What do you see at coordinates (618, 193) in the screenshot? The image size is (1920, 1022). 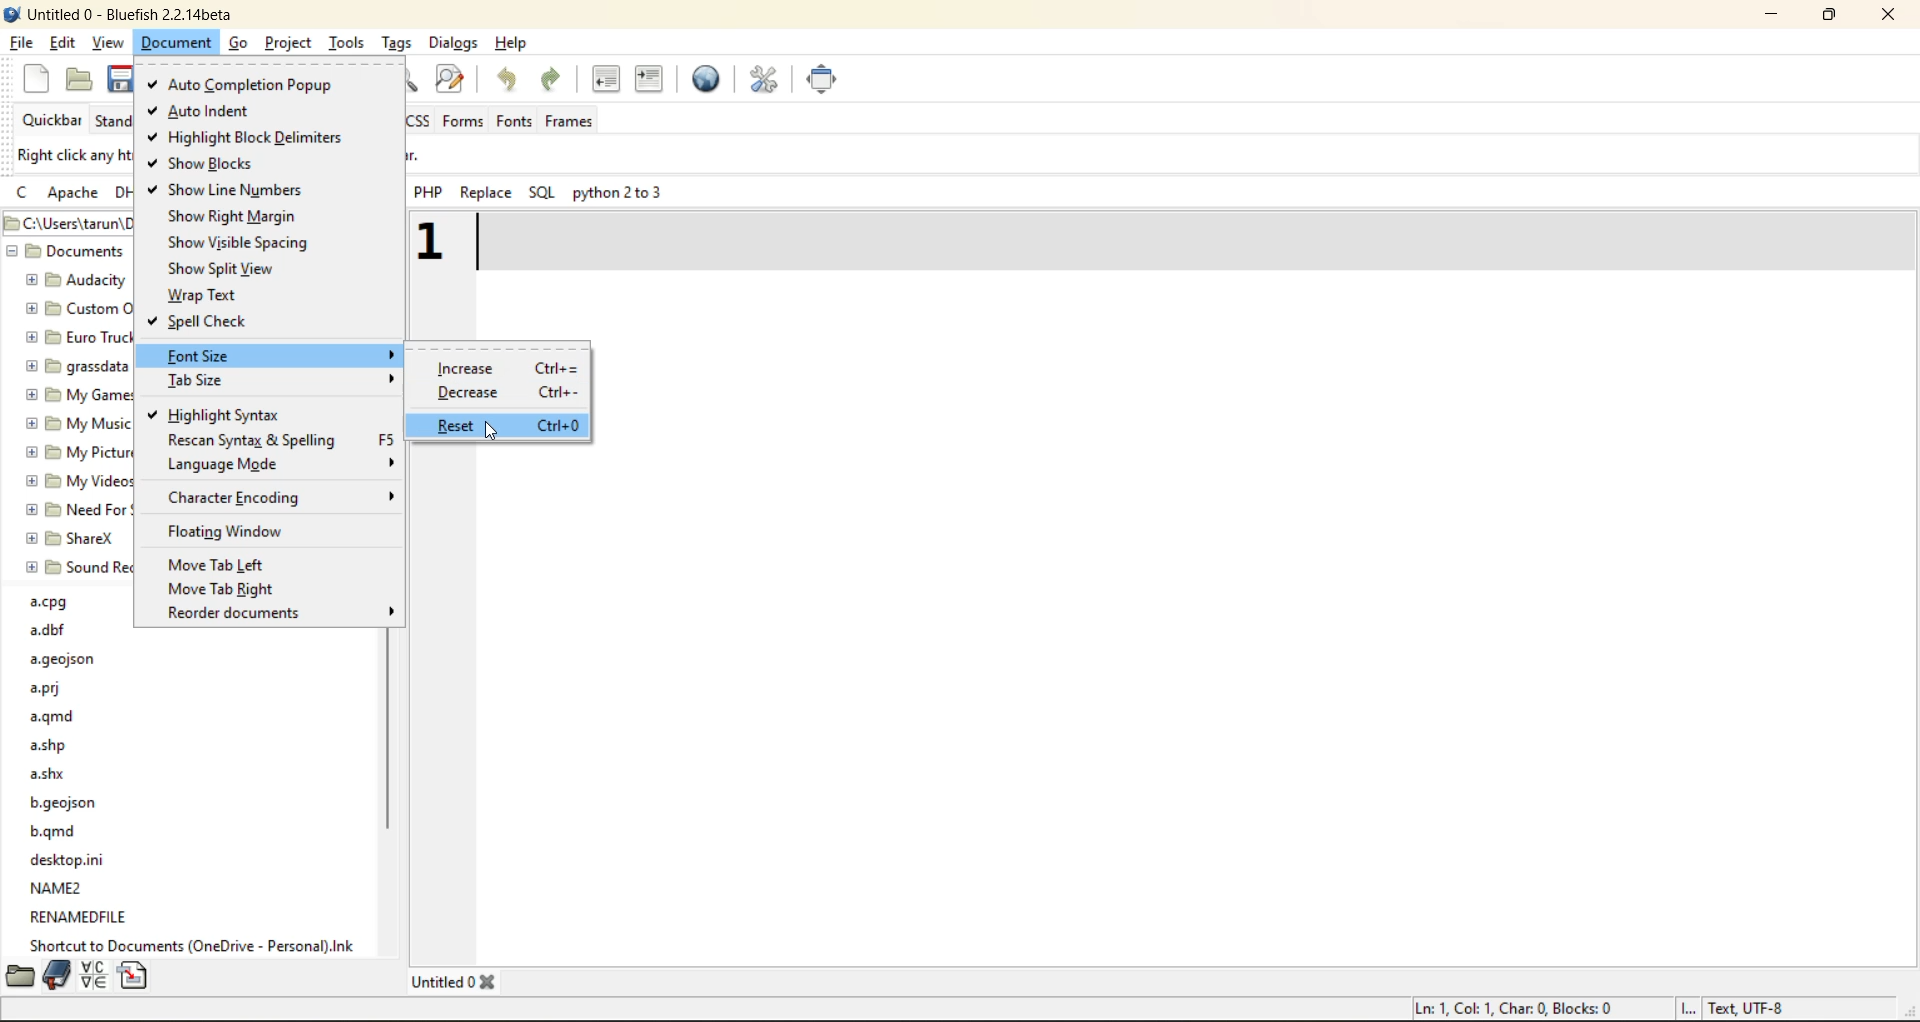 I see `python 2 to 3` at bounding box center [618, 193].